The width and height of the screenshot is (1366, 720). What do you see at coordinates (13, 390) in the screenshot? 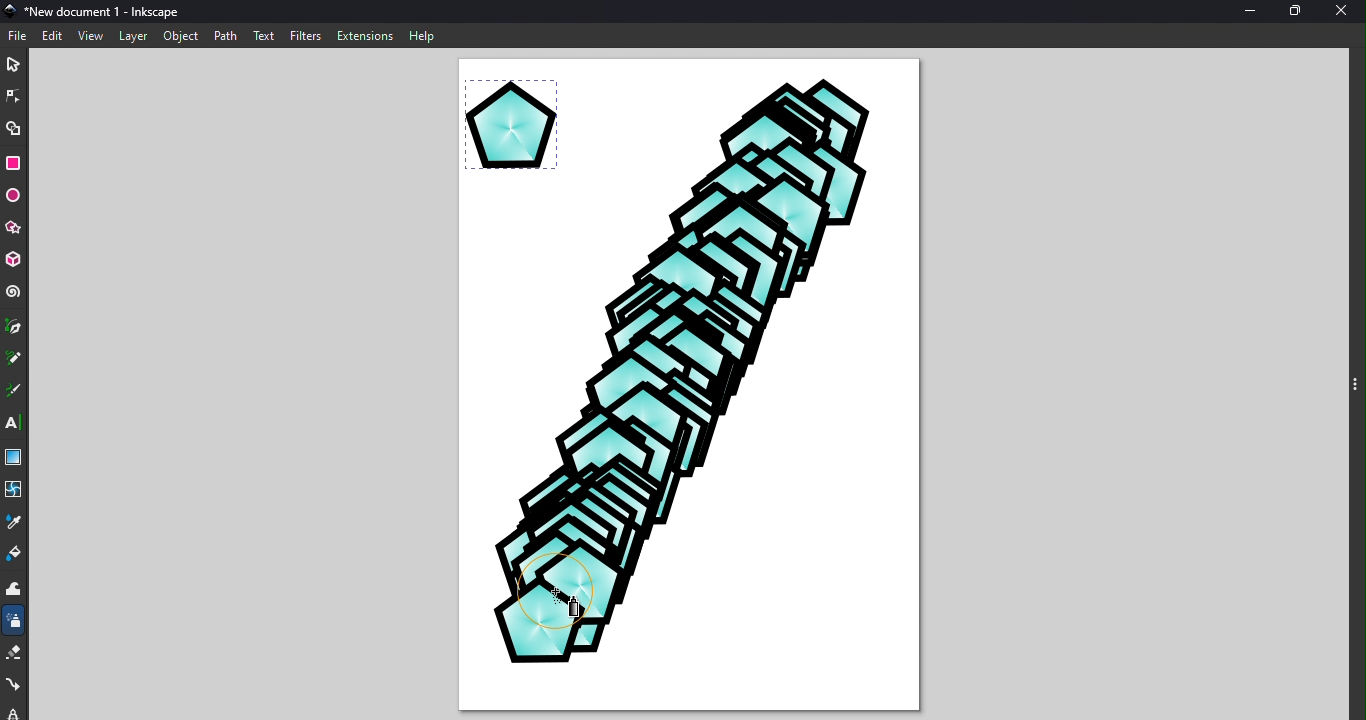
I see `Calligraphy tool` at bounding box center [13, 390].